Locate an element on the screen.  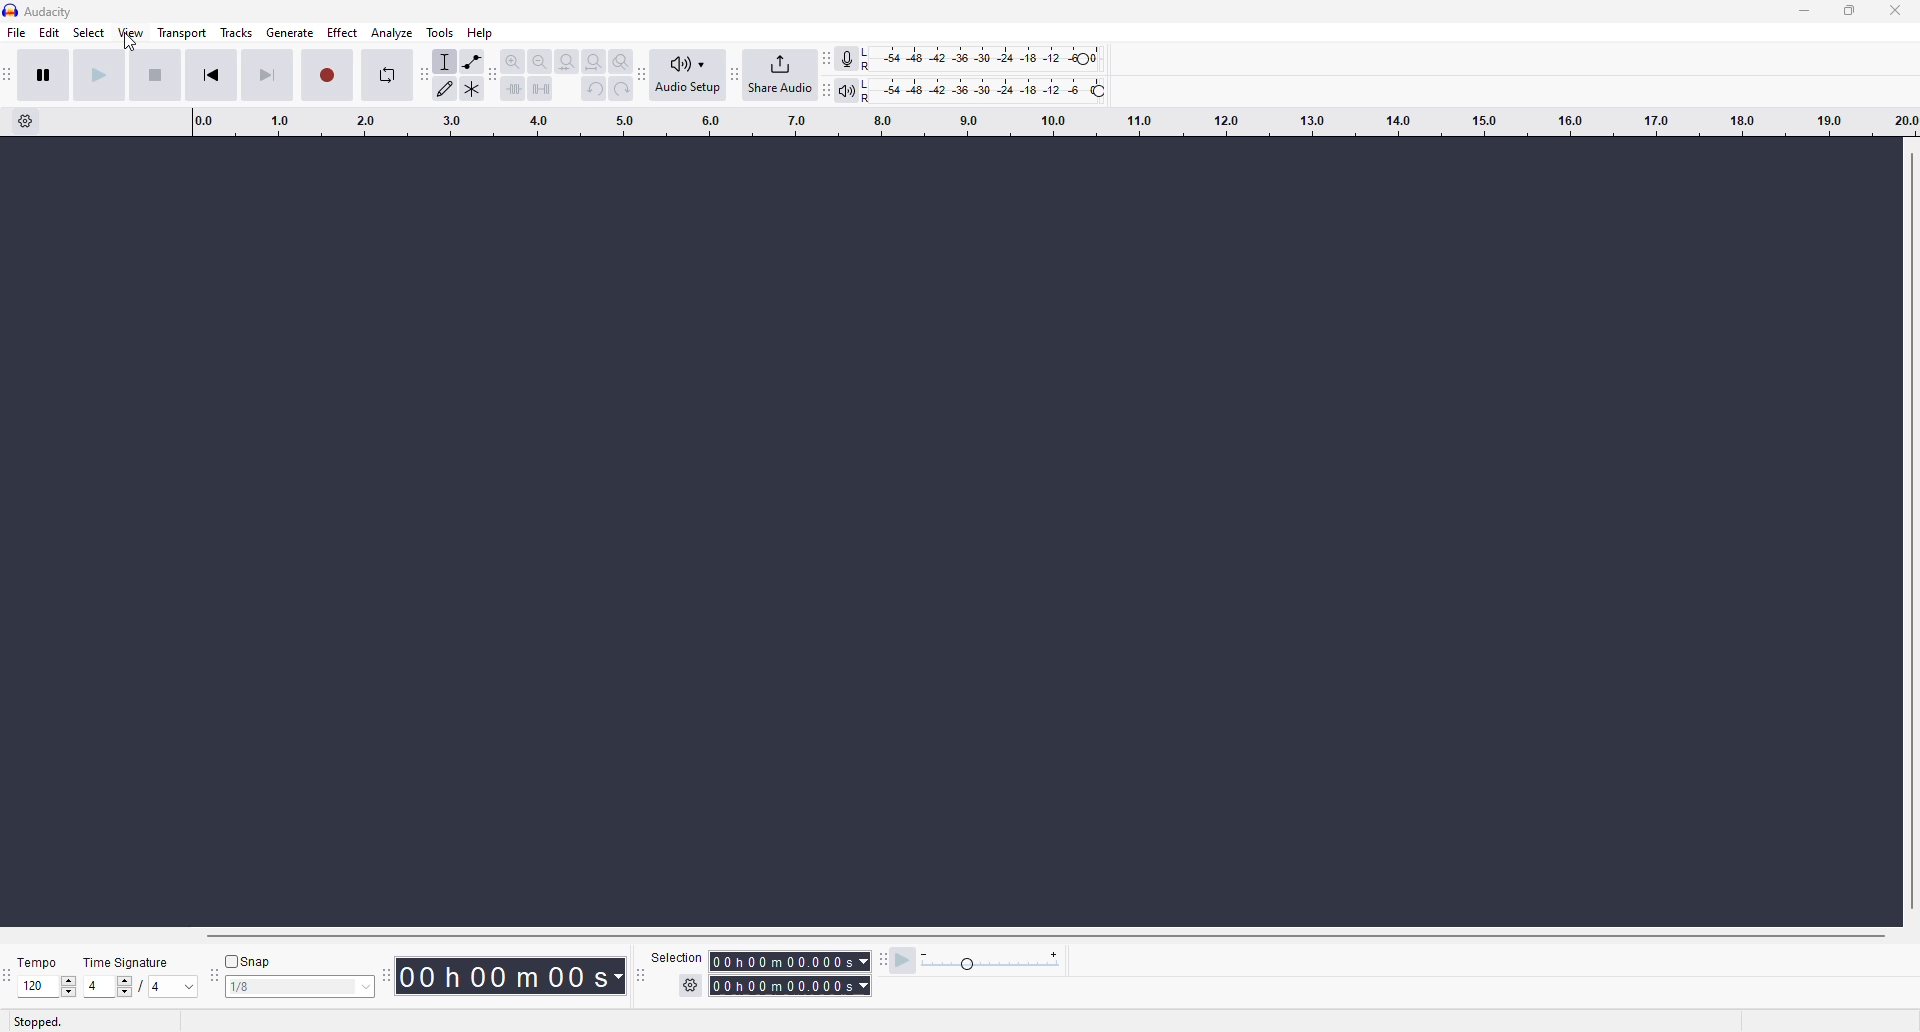
values is located at coordinates (275, 988).